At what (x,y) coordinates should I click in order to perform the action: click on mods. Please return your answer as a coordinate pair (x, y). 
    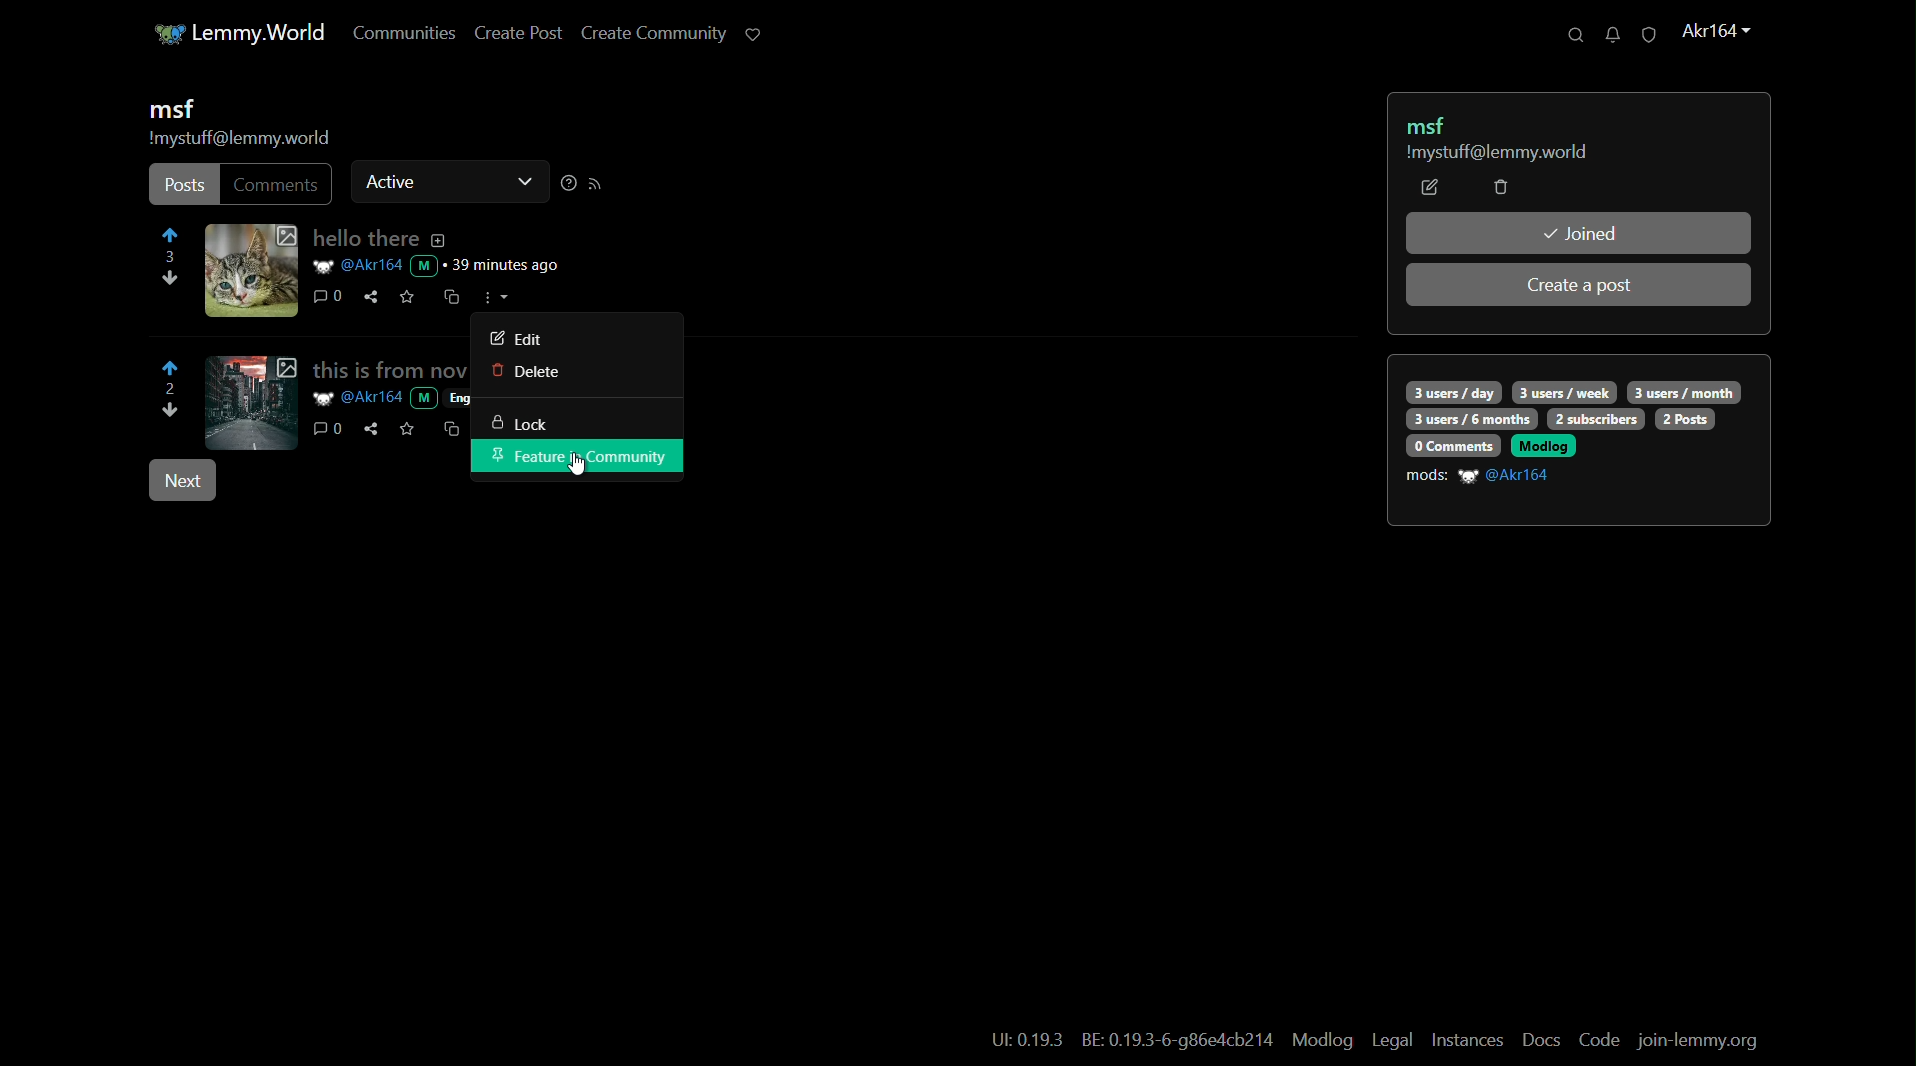
    Looking at the image, I should click on (1427, 476).